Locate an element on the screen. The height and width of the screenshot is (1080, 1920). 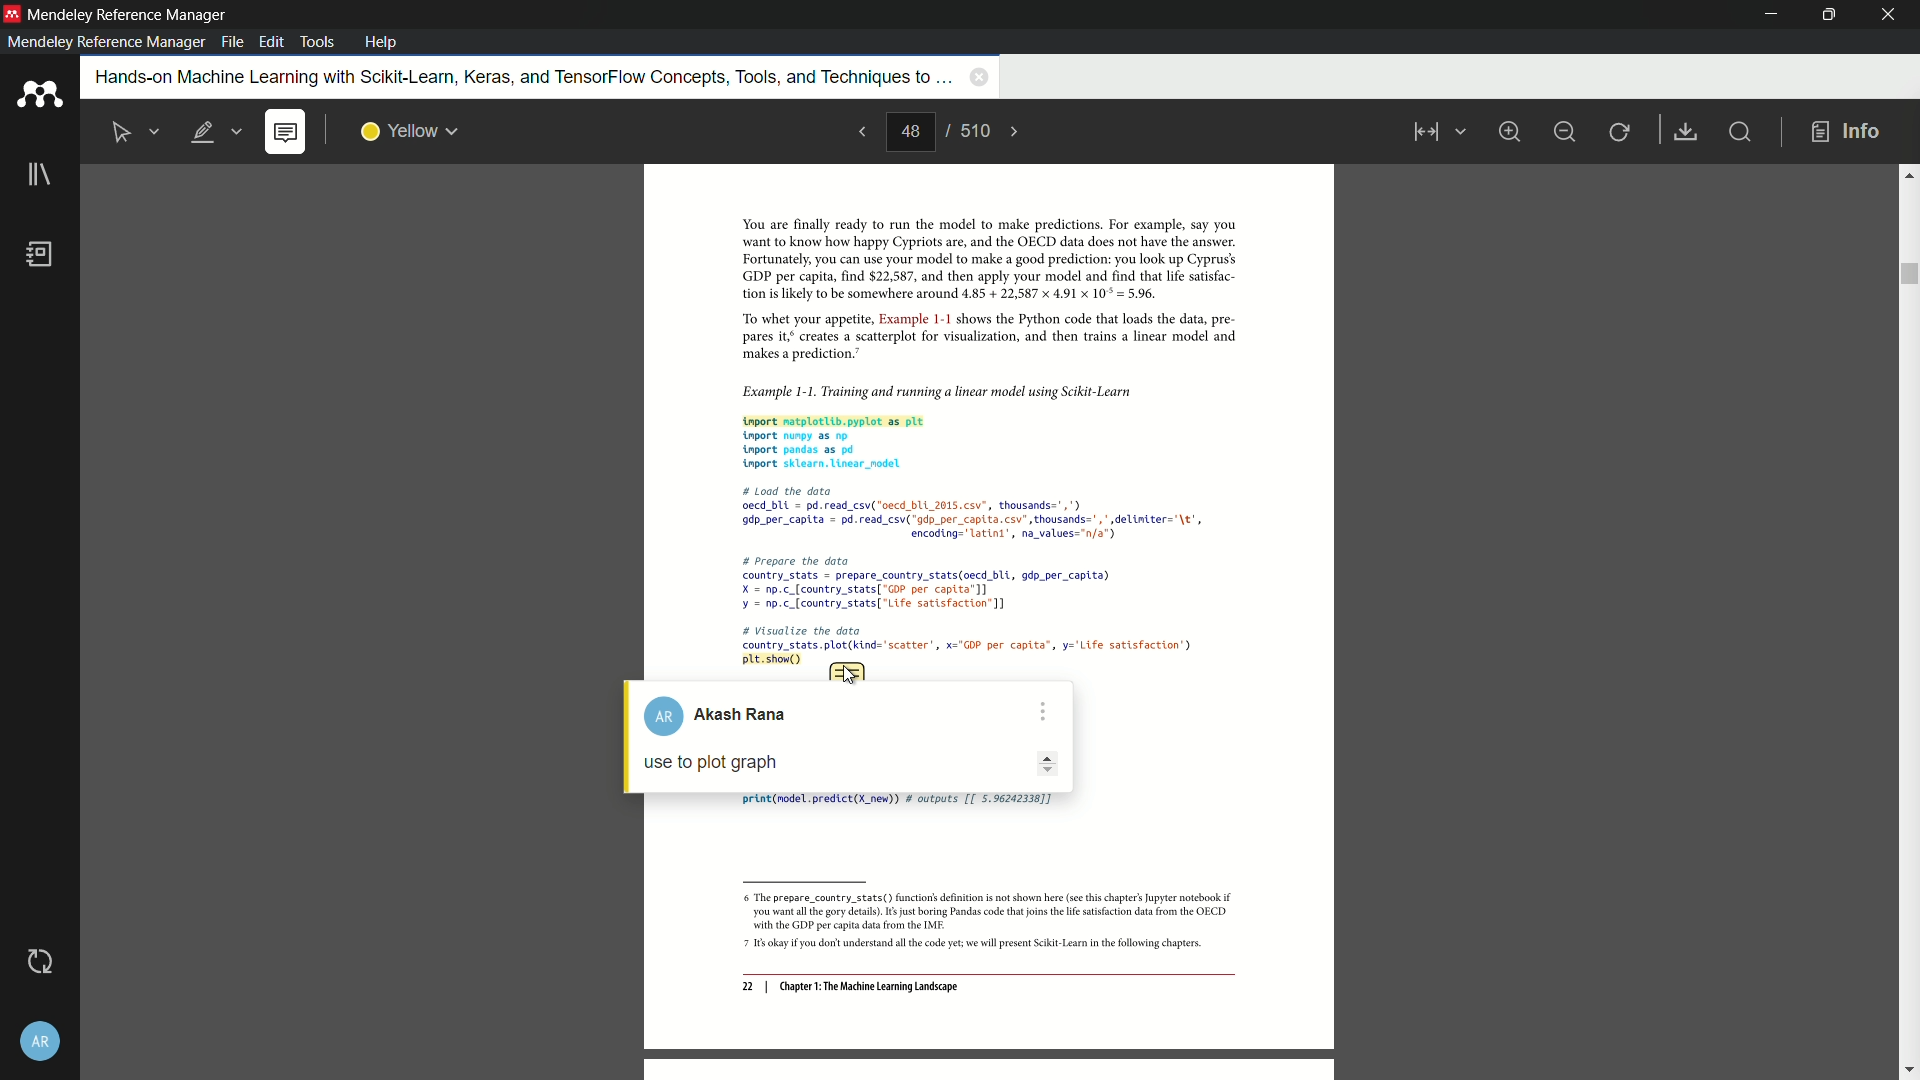
6 The prepare_country_stats() function's definition is not shown here (see this chapter's Jupyter notebook if
‘you want al th gory details). 6s just boring Pandas code that joins th ie satisfaction data from the OECD
‘with the GDP per capita dta from the IMF:

7 1s okay you dont understand all the code yet we will present Scikit-Lear inthe following chapters. is located at coordinates (980, 923).